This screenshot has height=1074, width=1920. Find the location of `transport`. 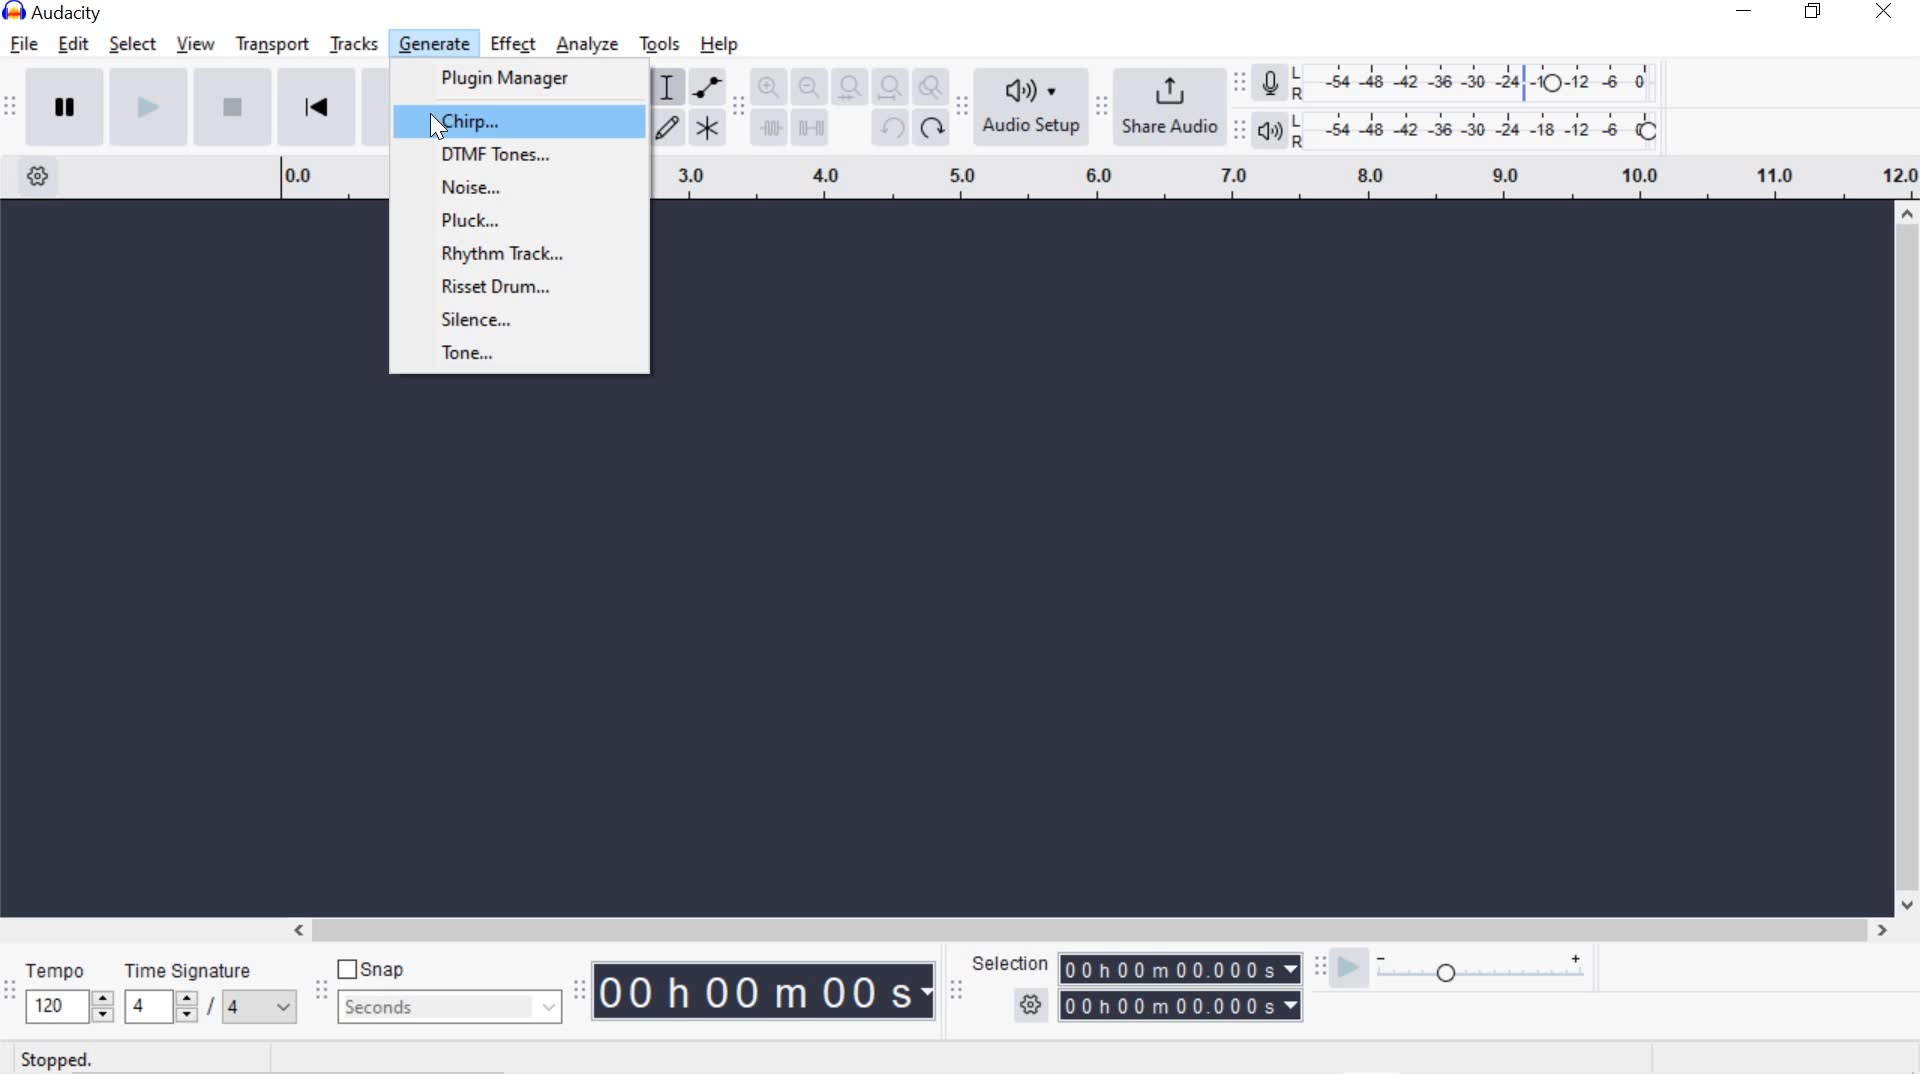

transport is located at coordinates (271, 42).